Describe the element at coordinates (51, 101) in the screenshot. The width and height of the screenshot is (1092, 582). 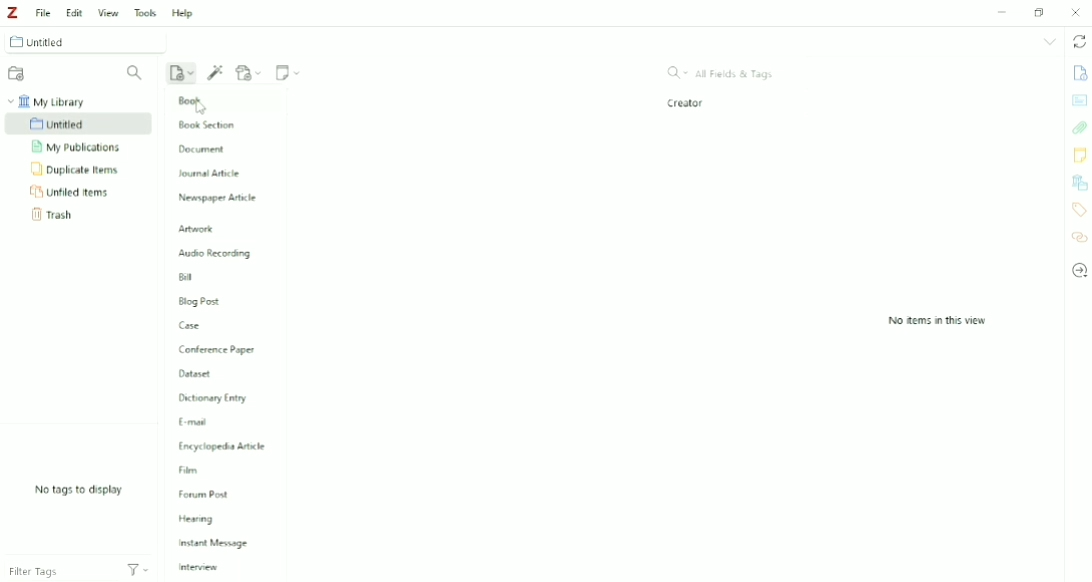
I see `My Library` at that location.